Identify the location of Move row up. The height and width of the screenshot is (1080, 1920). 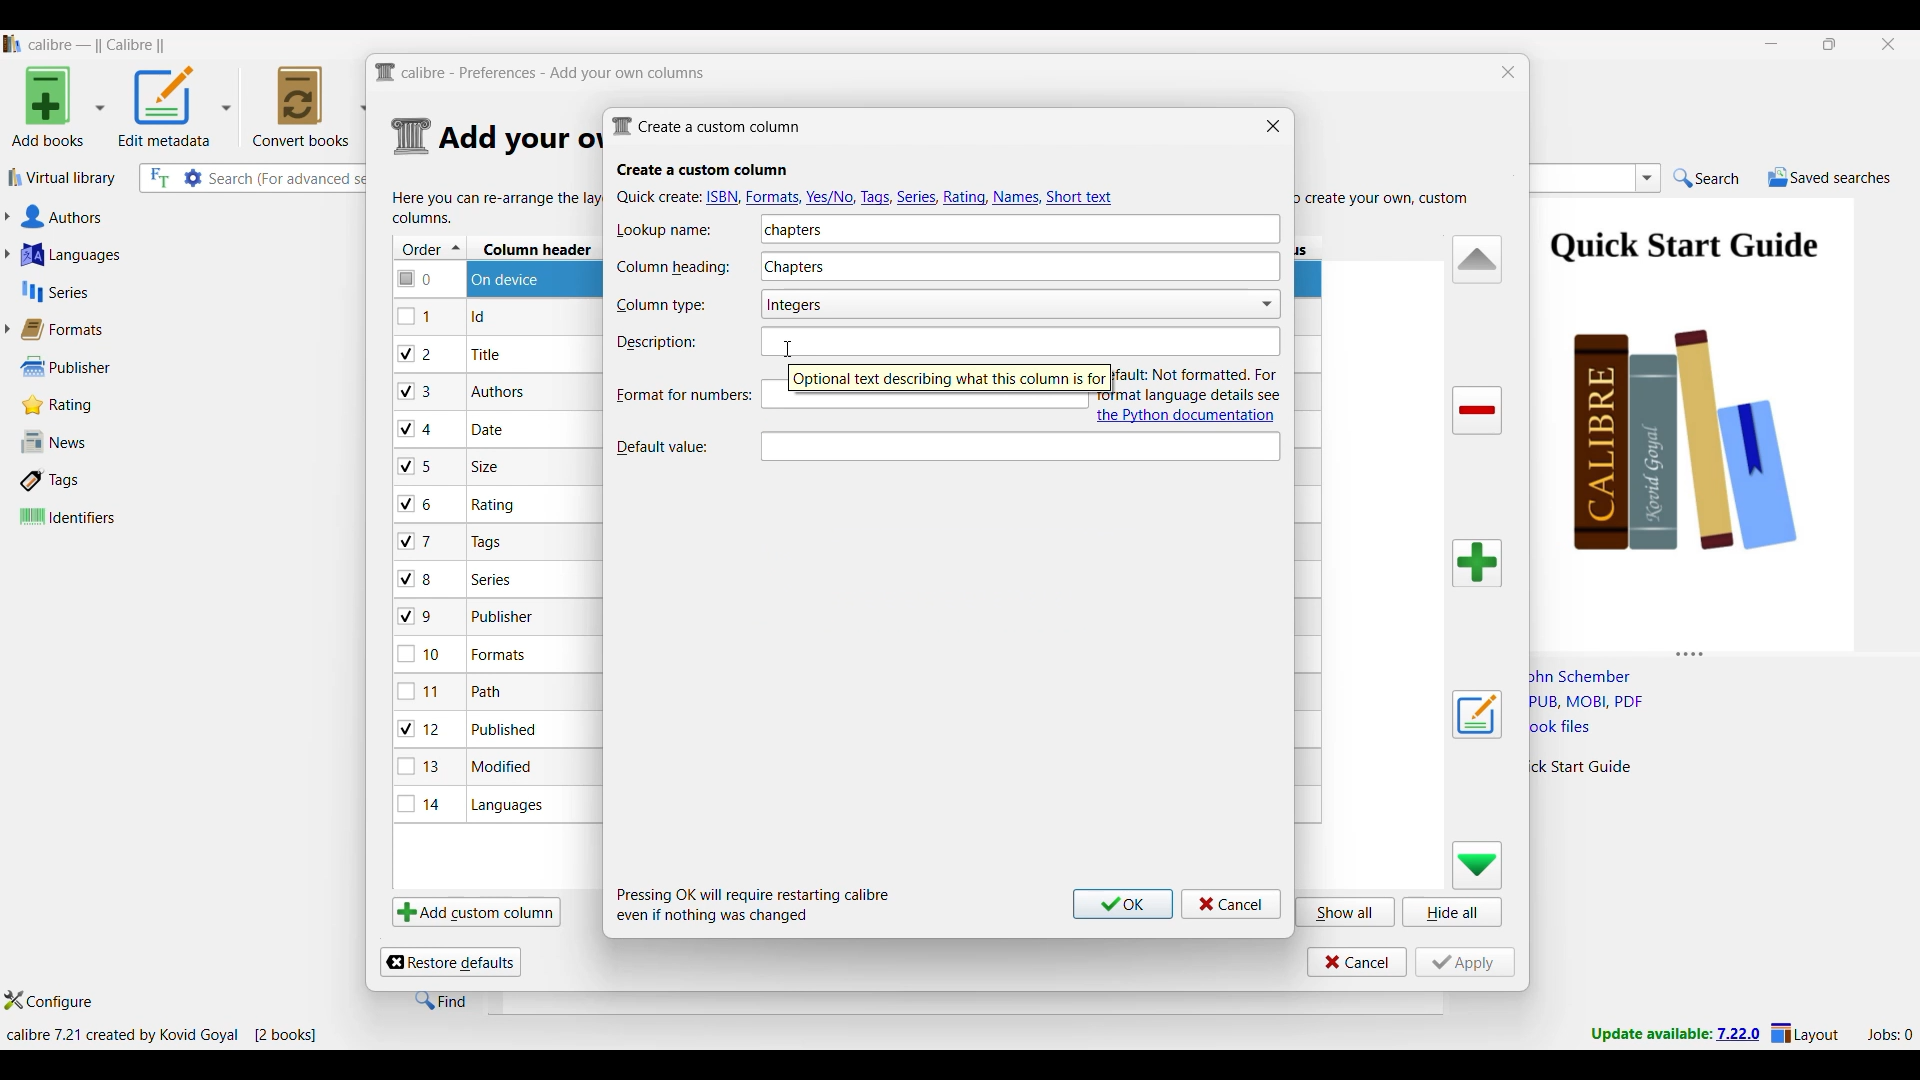
(1478, 258).